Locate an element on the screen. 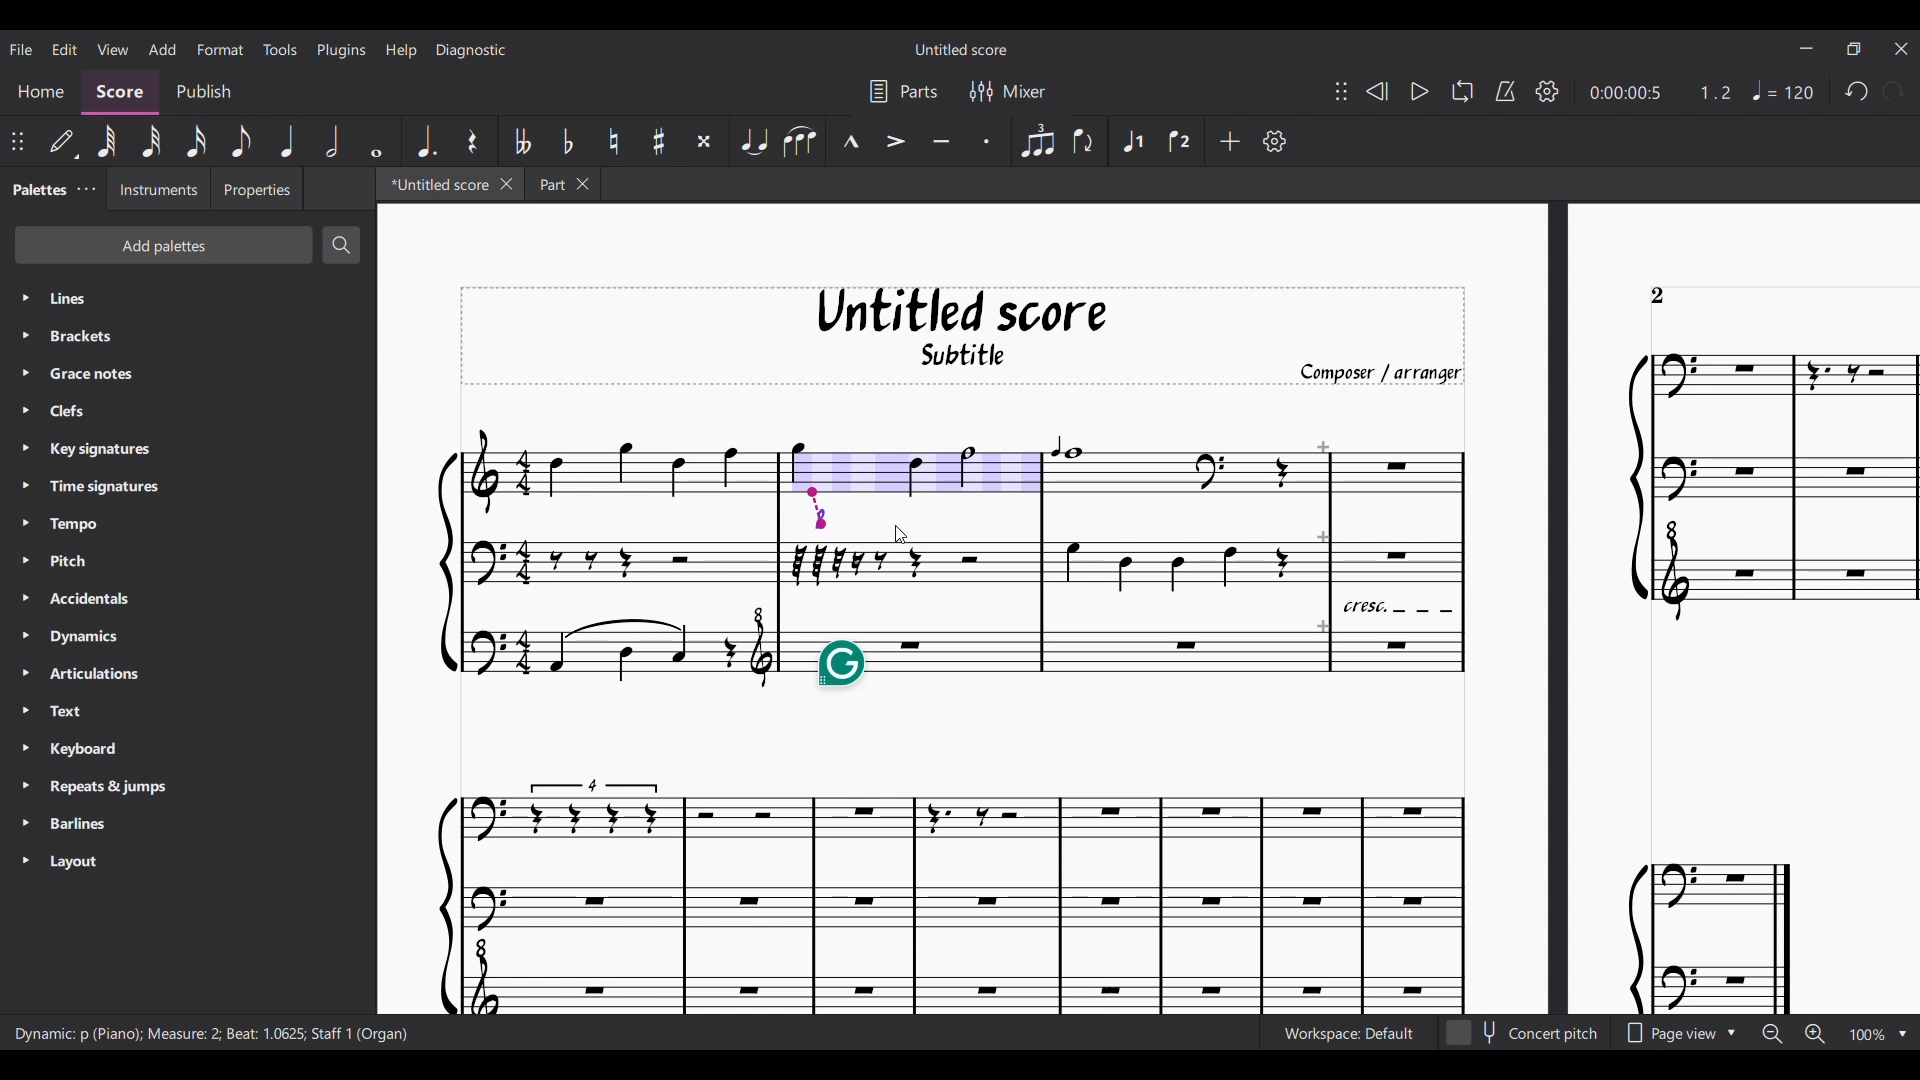 This screenshot has height=1080, width=1920. Whole note is located at coordinates (376, 140).